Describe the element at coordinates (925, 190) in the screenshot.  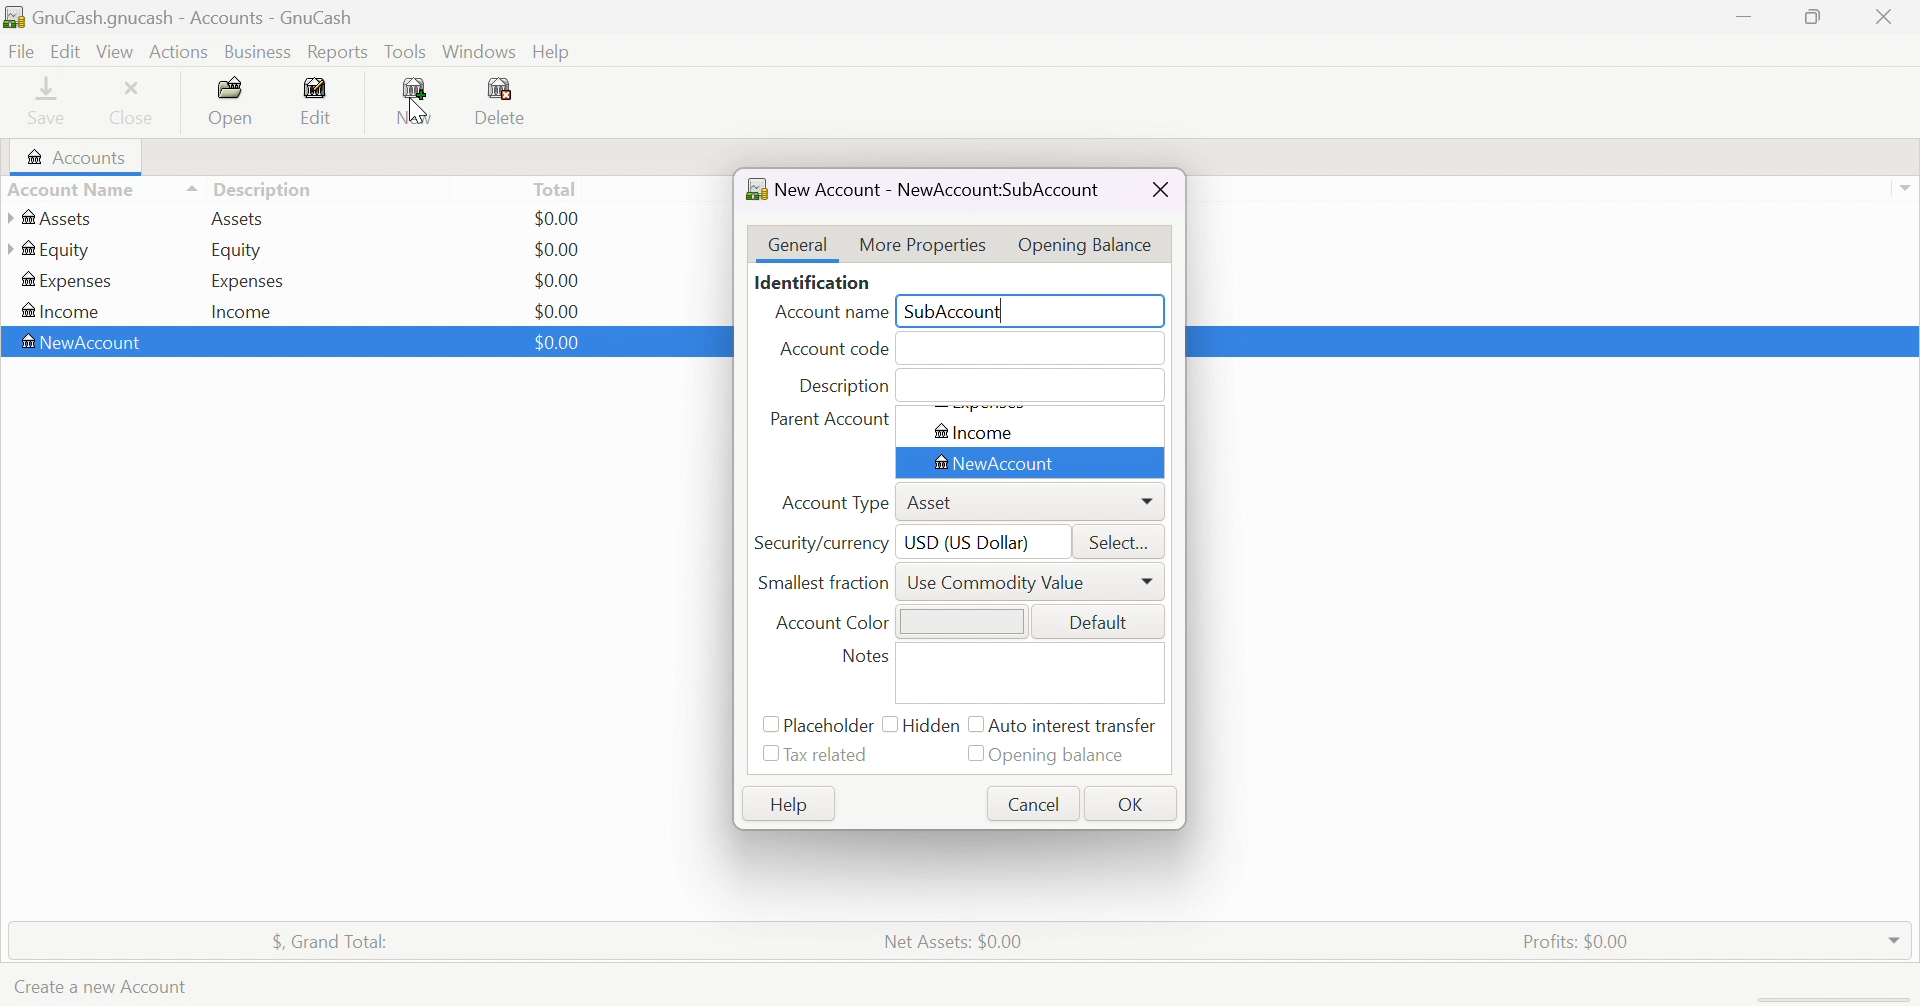
I see `New Account - NewAccount:<No name>` at that location.